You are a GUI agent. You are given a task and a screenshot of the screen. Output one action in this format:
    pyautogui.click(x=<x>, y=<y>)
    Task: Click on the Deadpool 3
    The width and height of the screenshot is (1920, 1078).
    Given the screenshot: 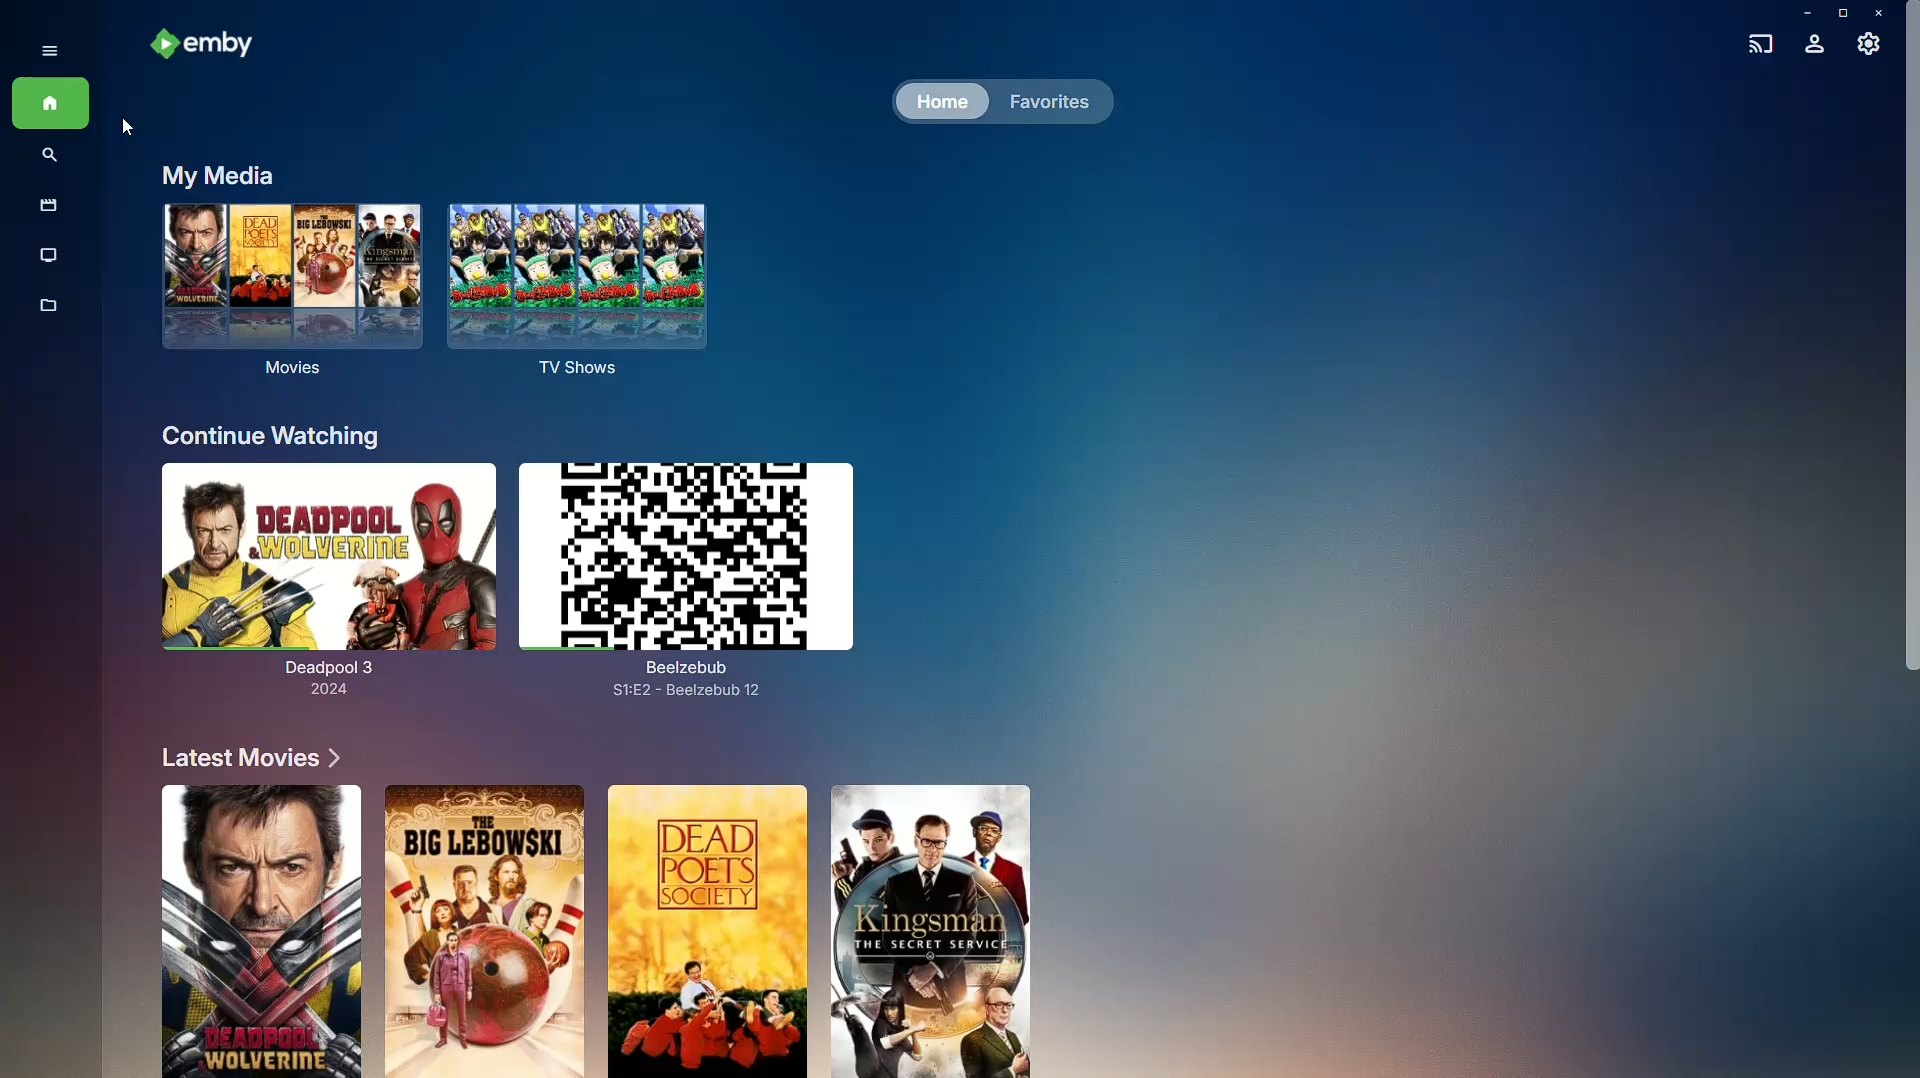 What is the action you would take?
    pyautogui.click(x=318, y=585)
    